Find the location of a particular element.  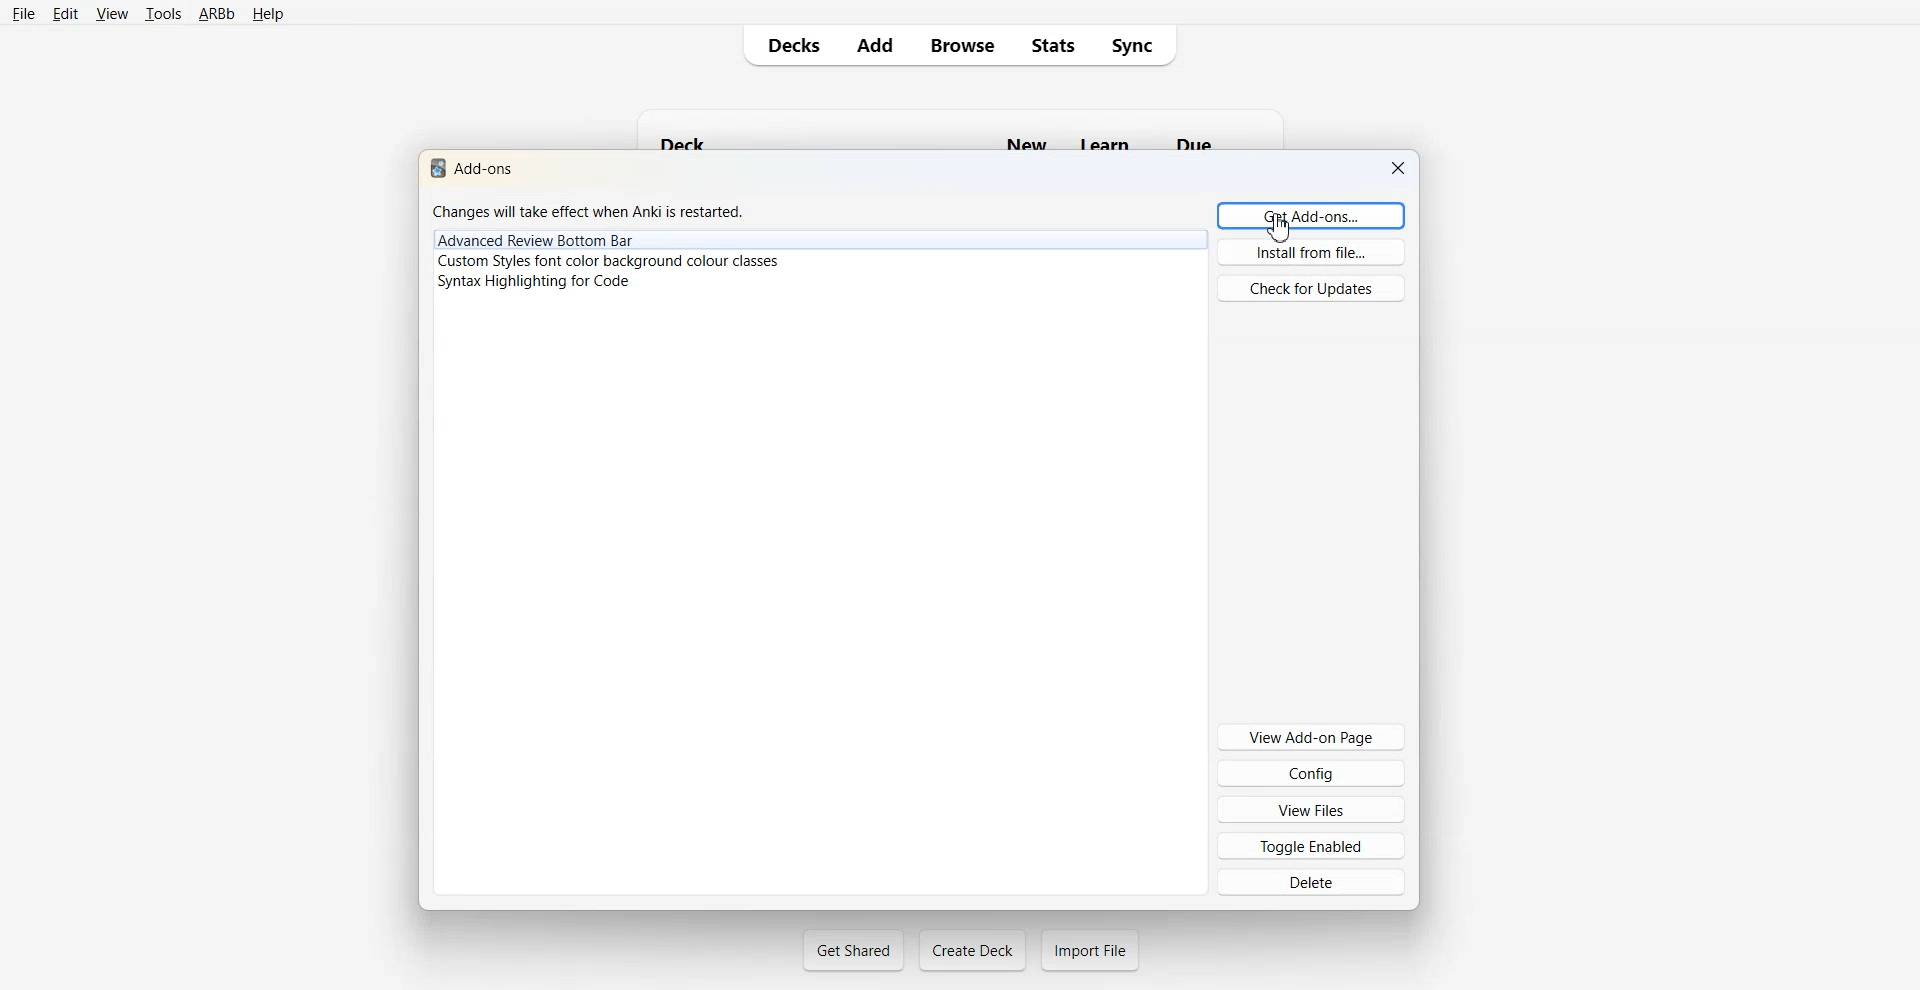

Get Shared is located at coordinates (854, 948).